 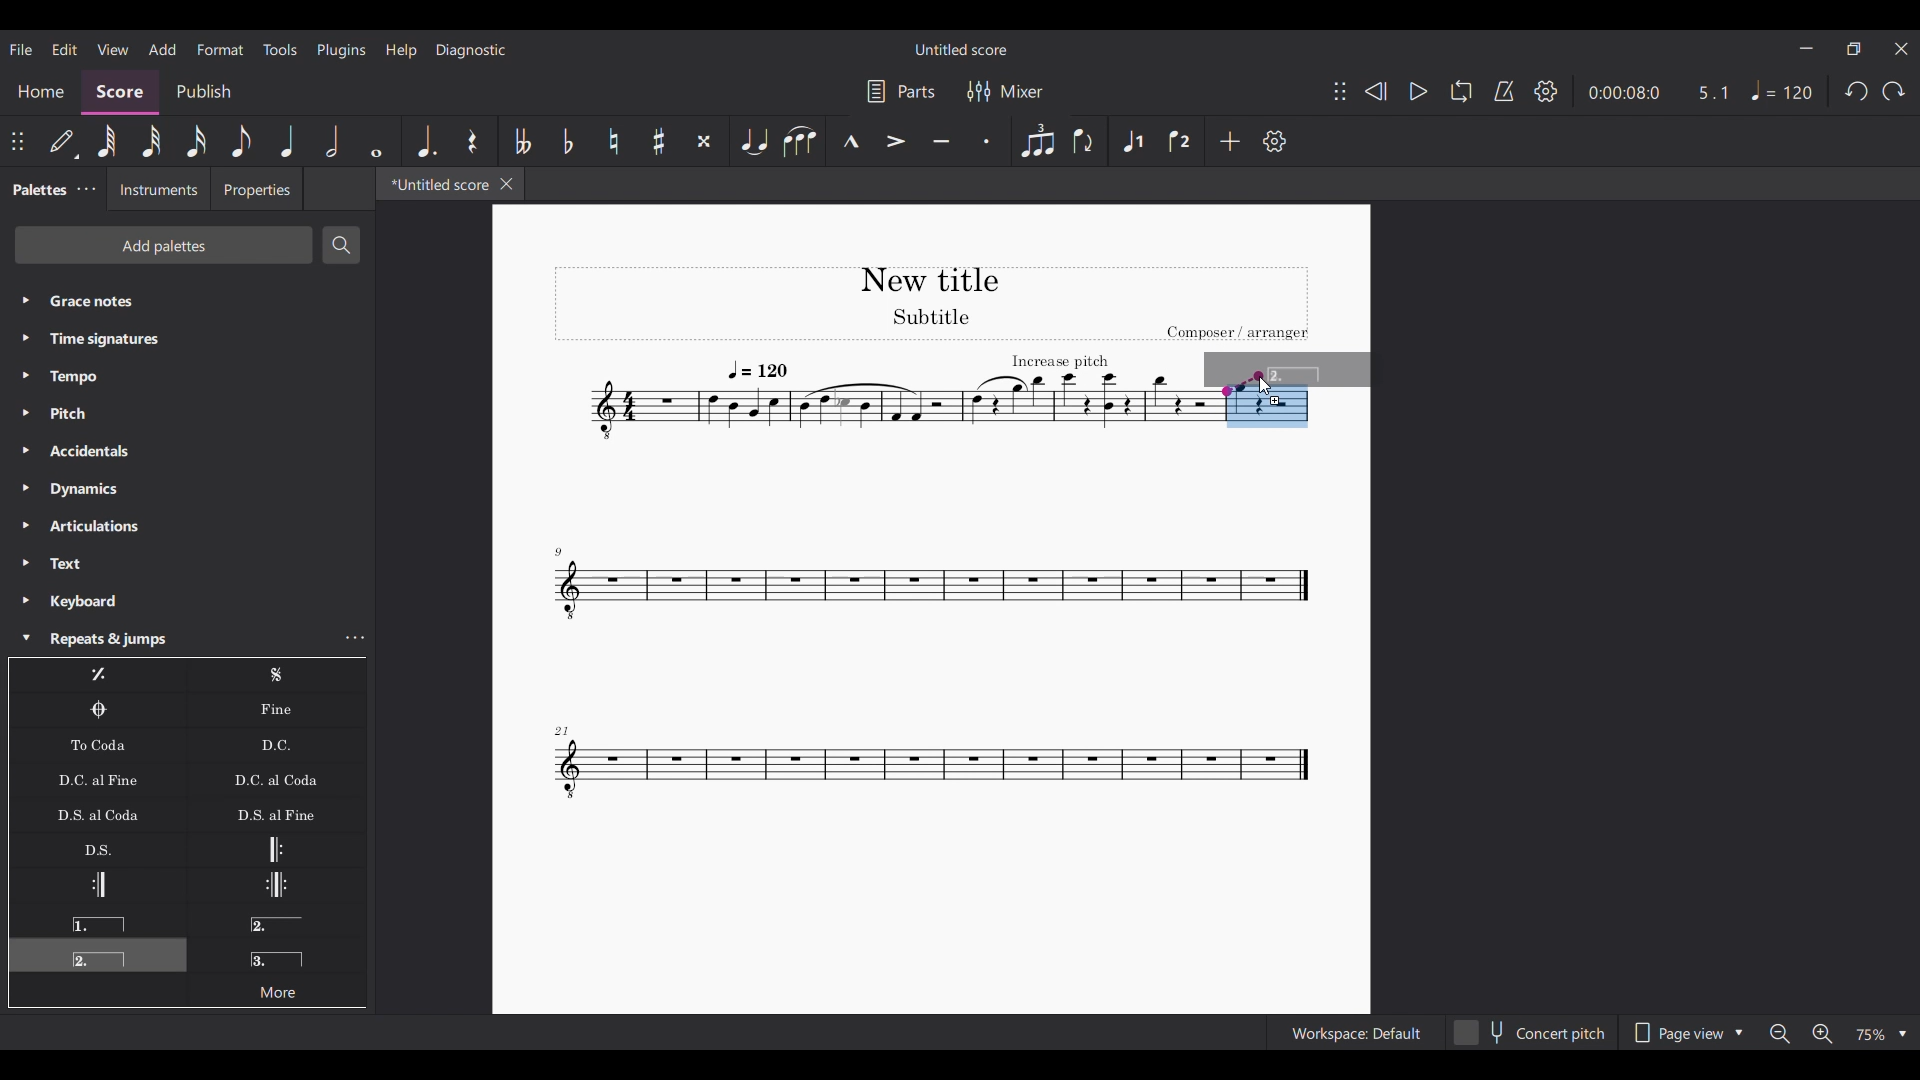 I want to click on Close , so click(x=507, y=184).